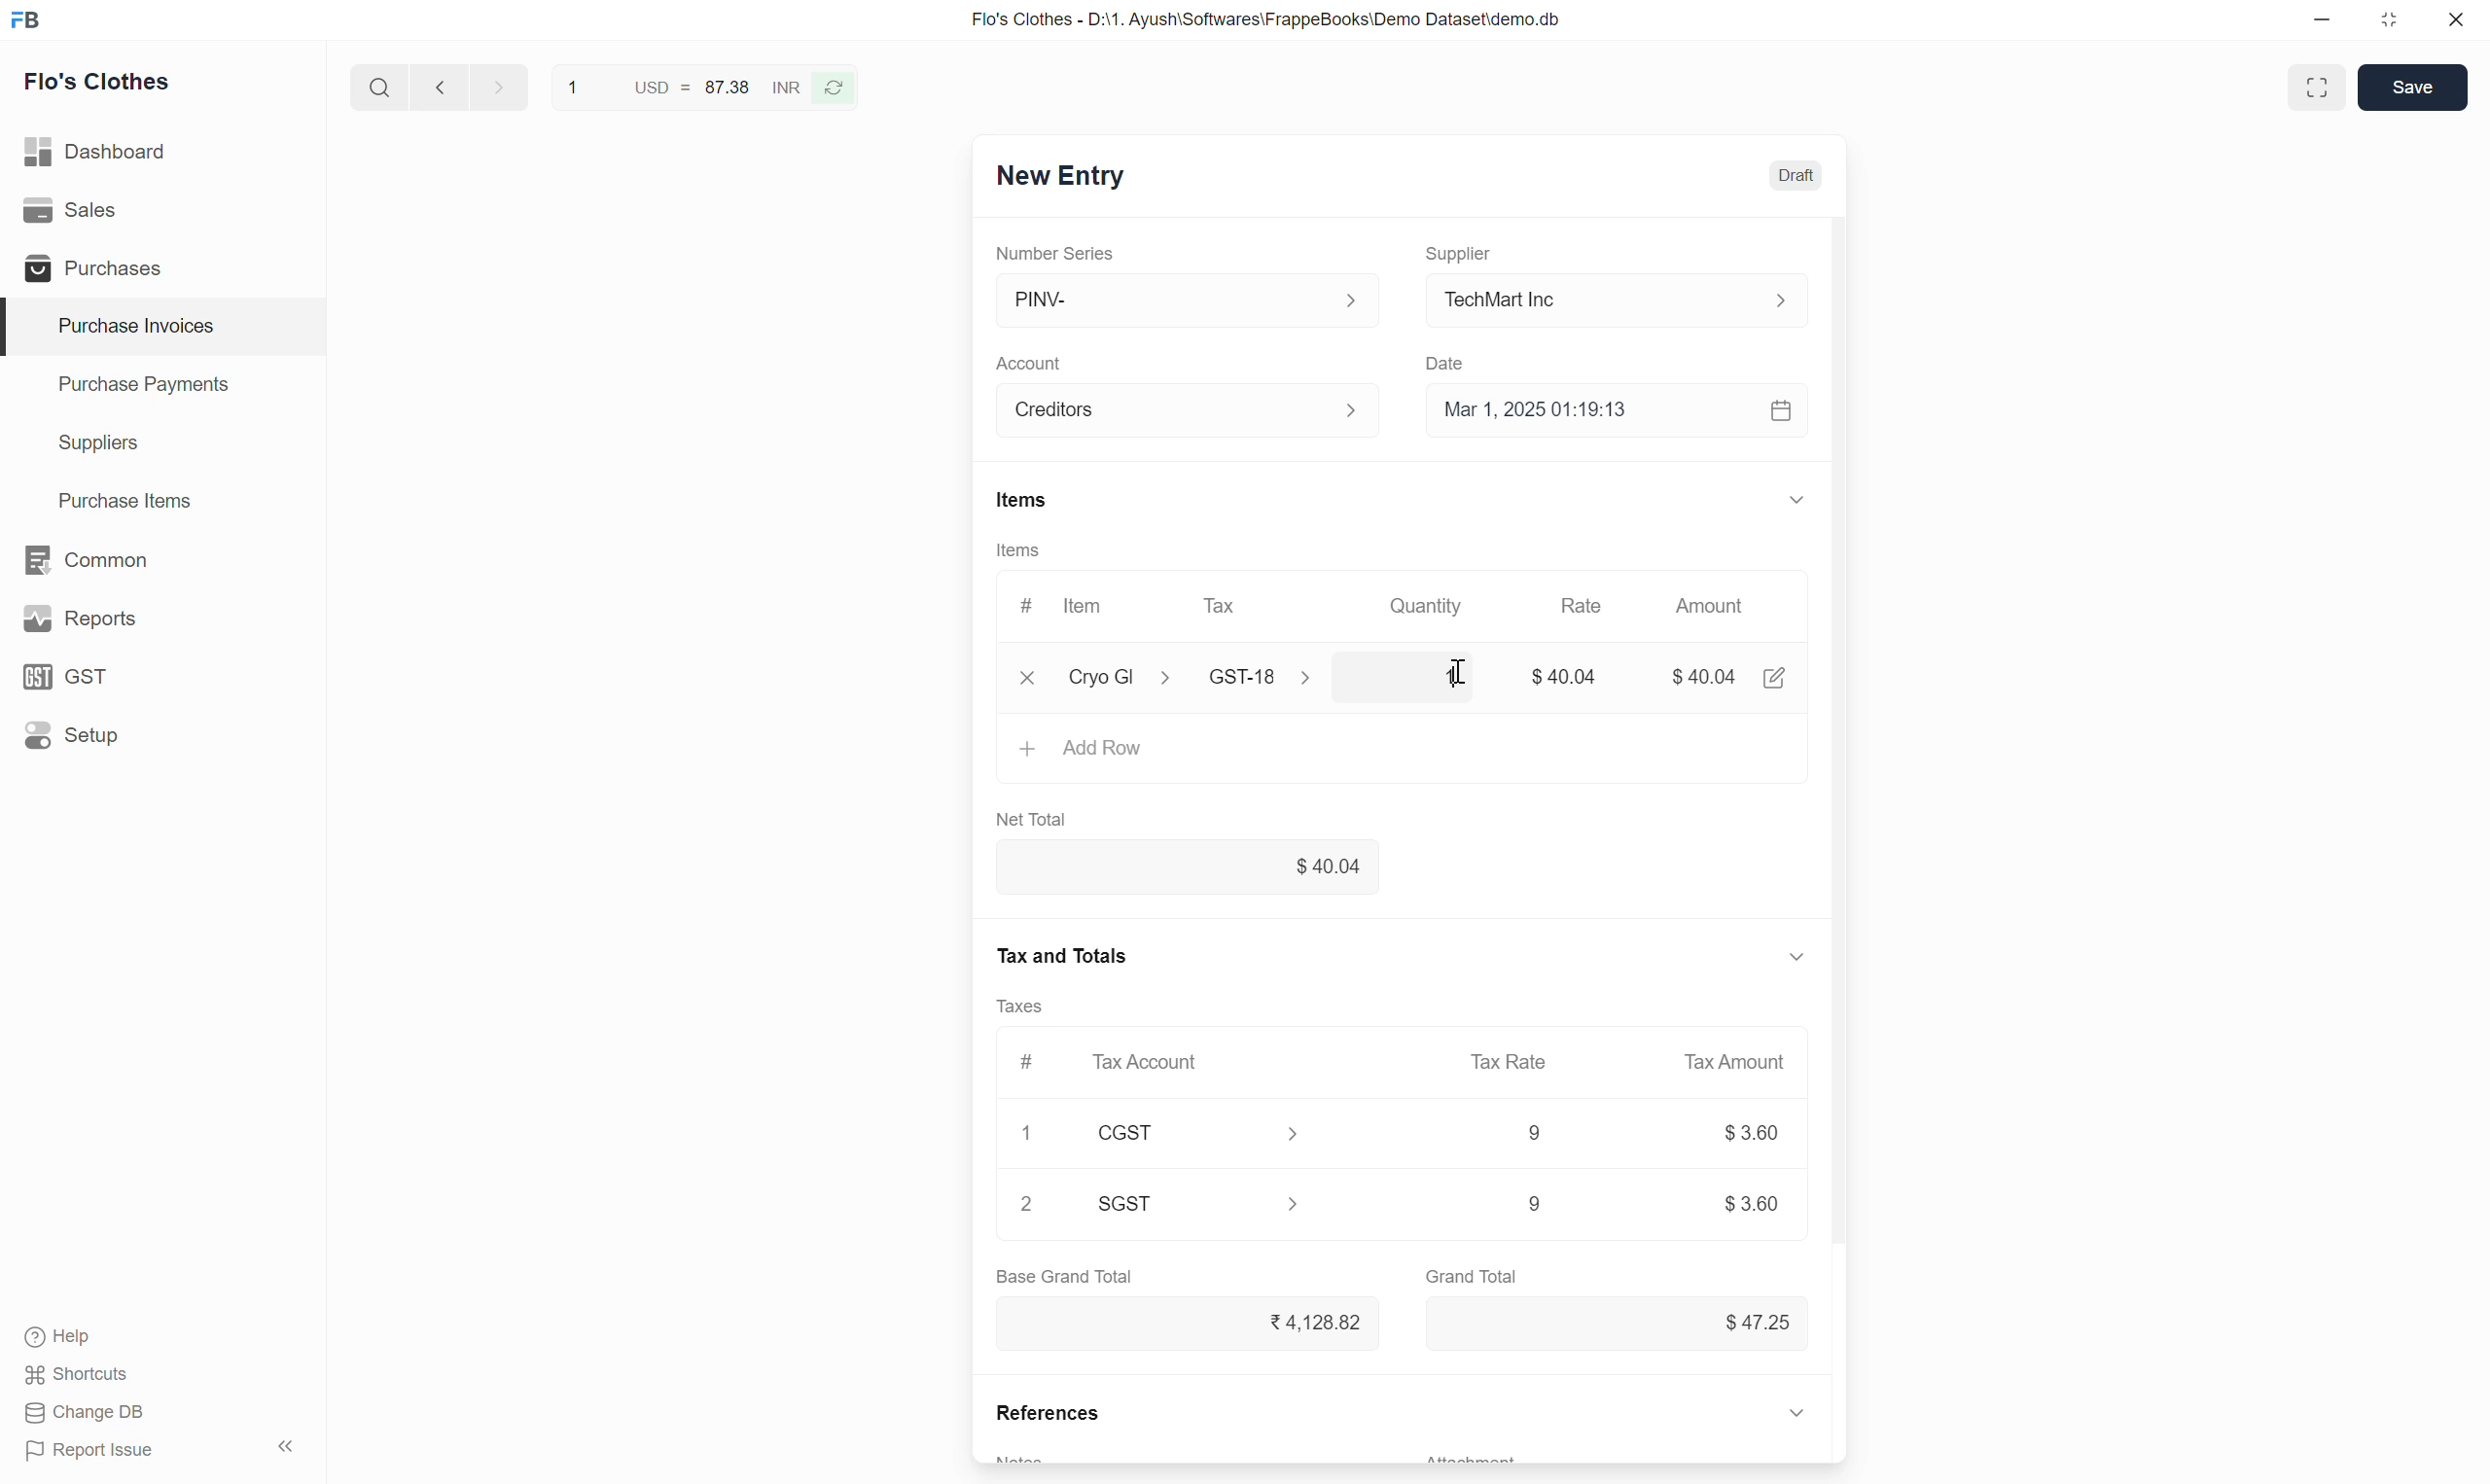 The height and width of the screenshot is (1484, 2490). Describe the element at coordinates (1469, 660) in the screenshot. I see `cursor` at that location.